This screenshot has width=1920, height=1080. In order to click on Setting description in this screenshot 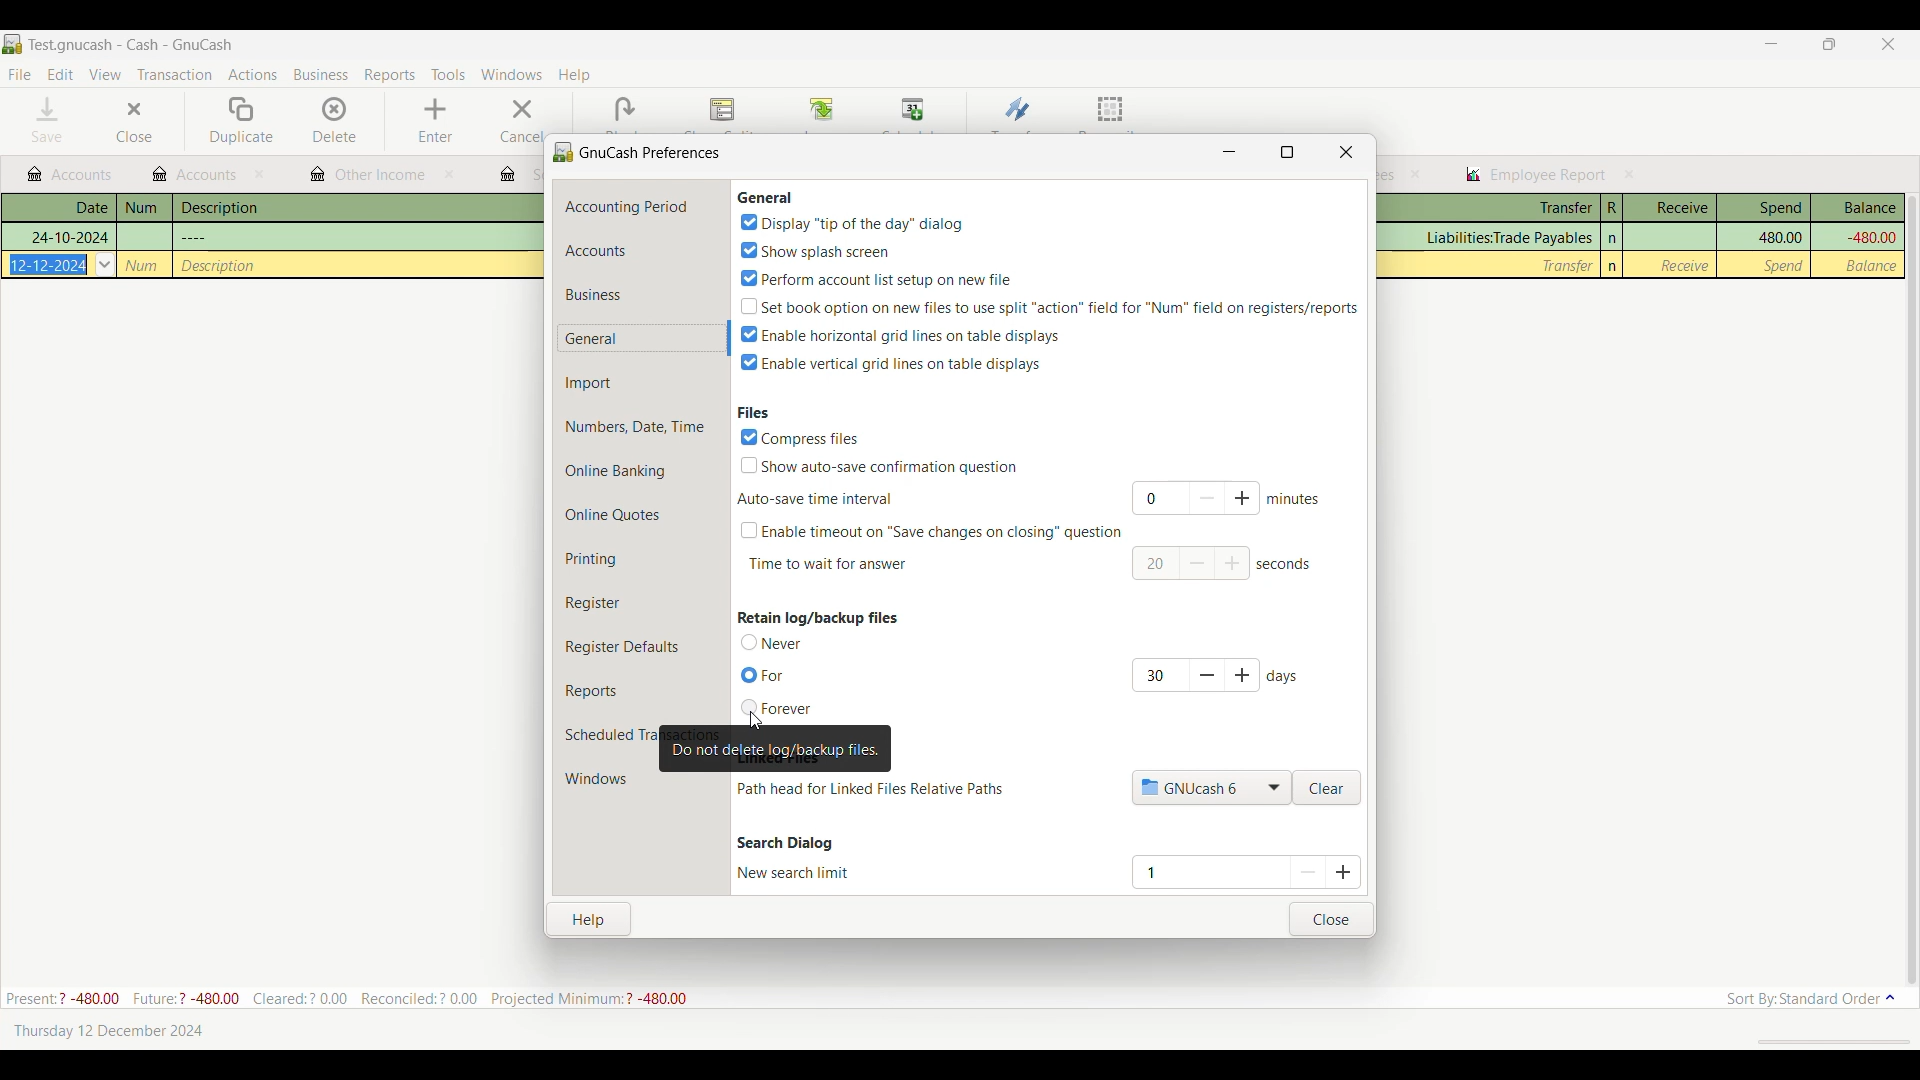, I will do `click(870, 789)`.